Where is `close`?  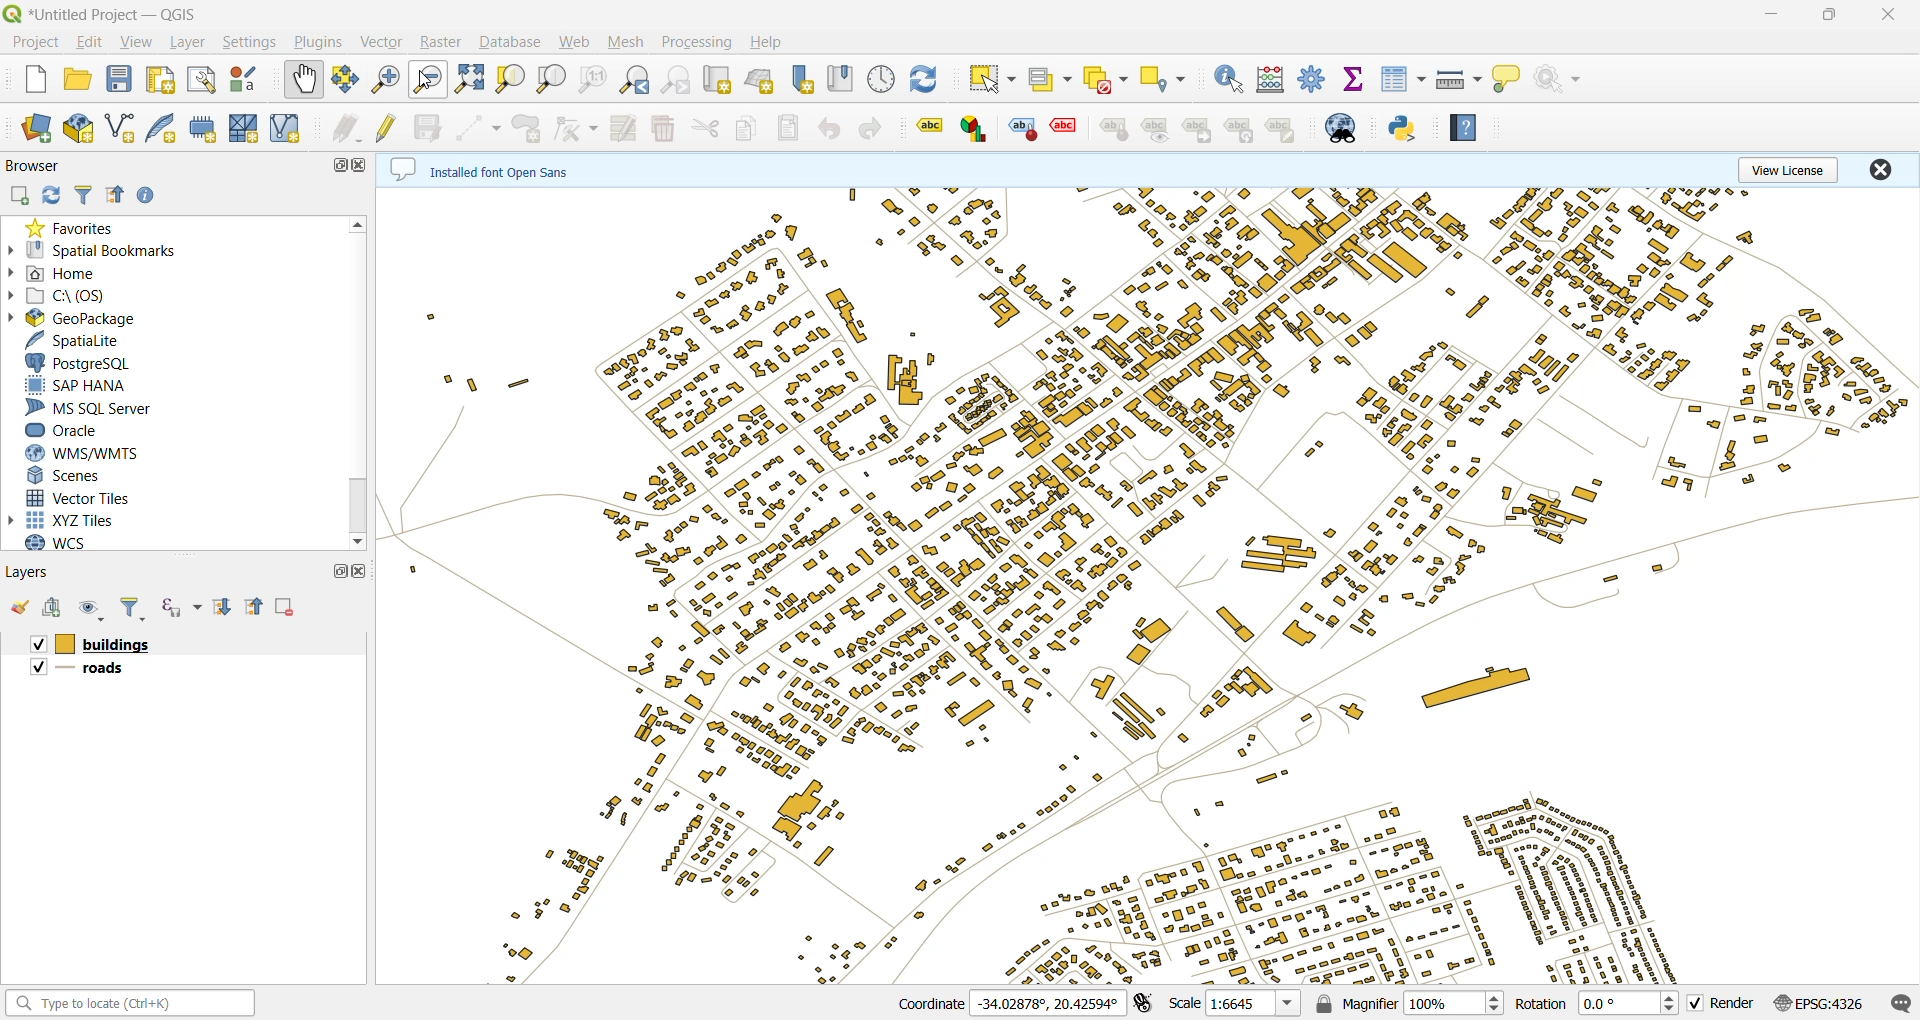 close is located at coordinates (1895, 16).